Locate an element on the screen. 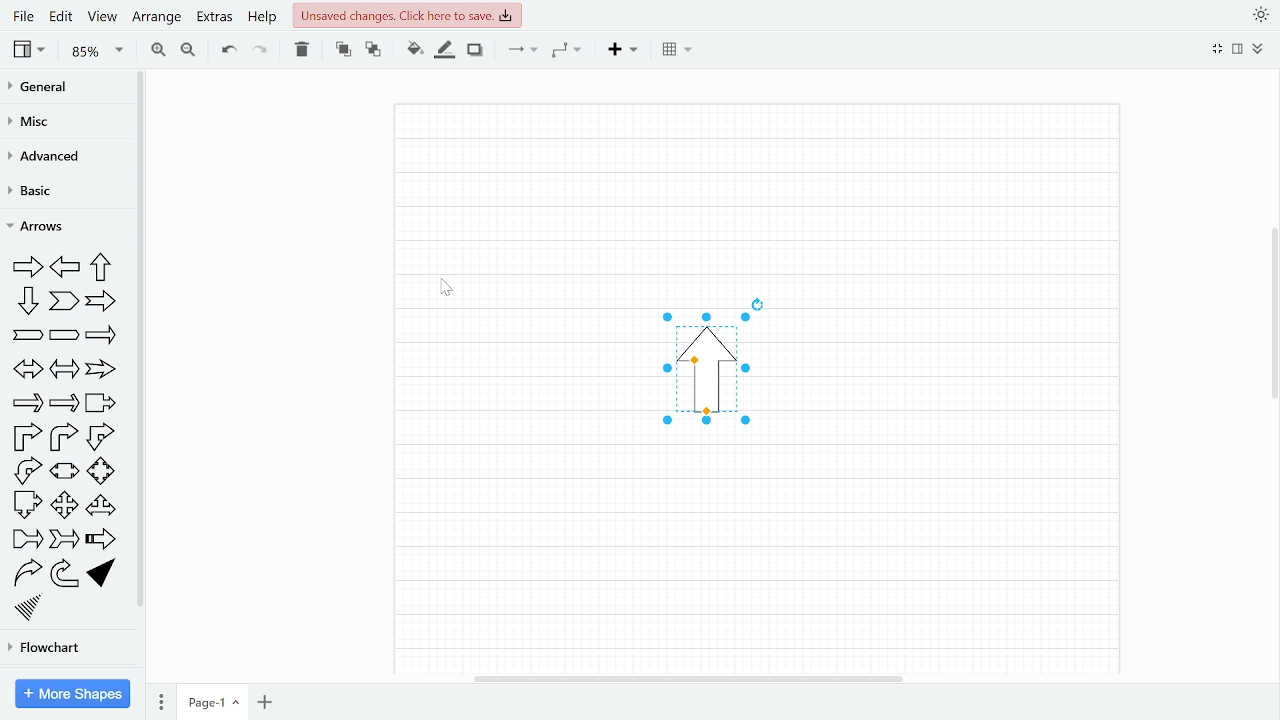  Extras is located at coordinates (214, 16).